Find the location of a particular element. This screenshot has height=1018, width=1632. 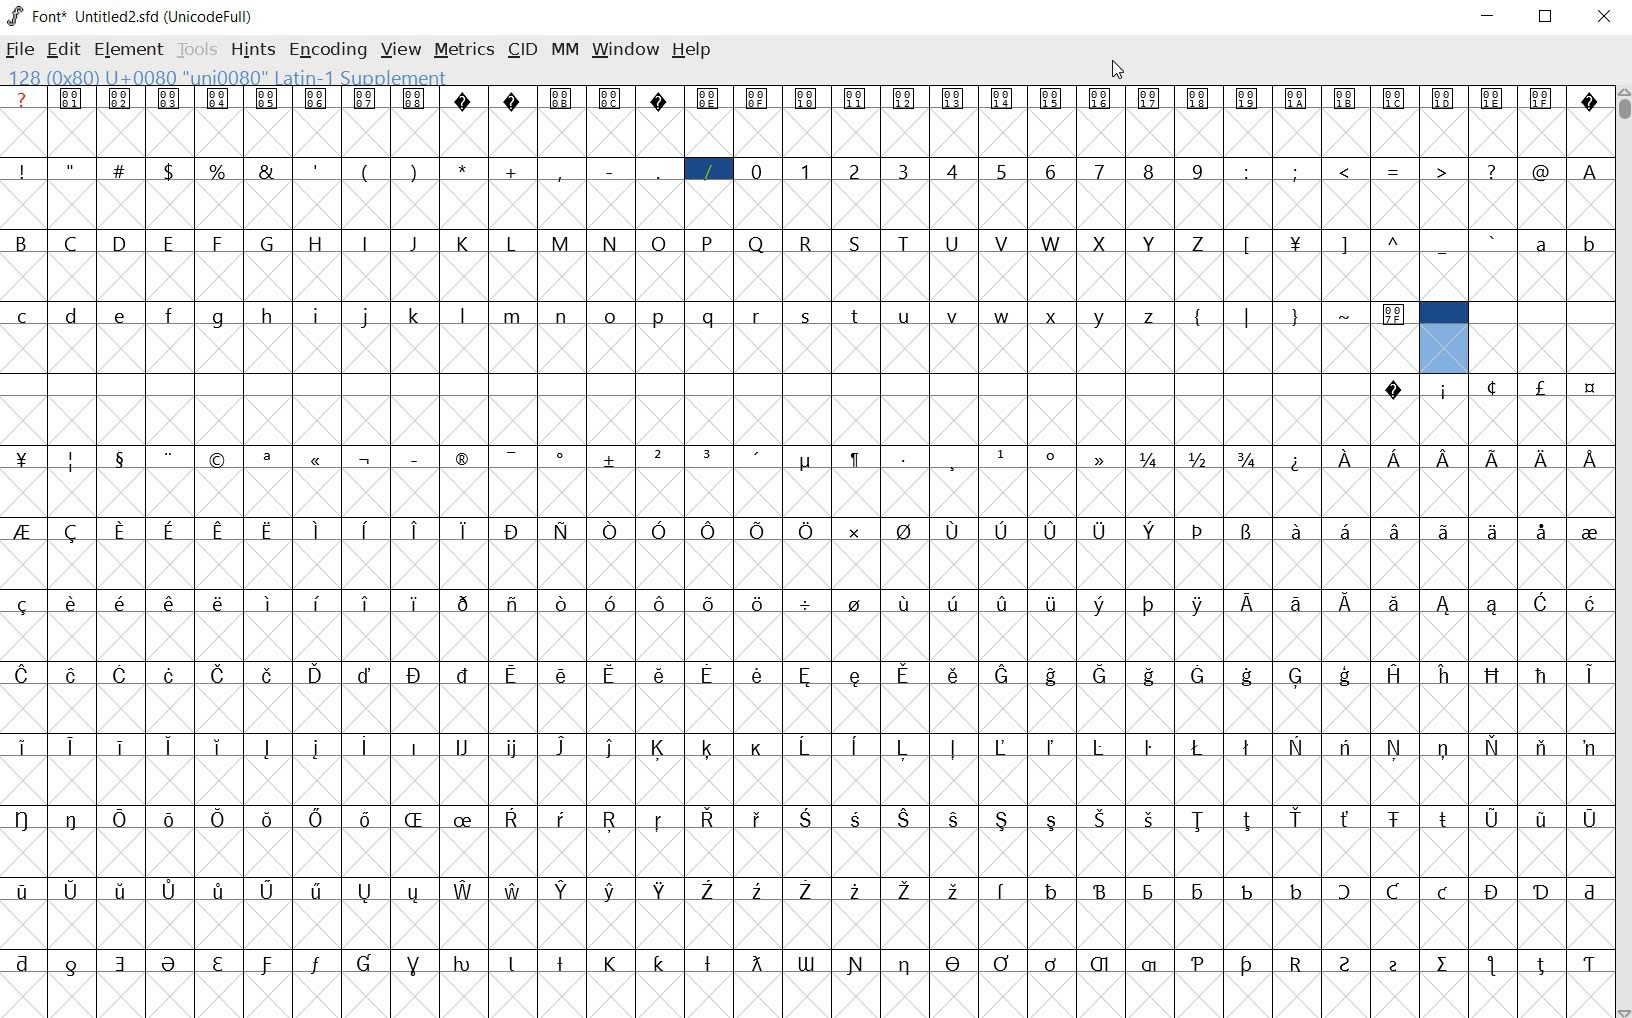

Symbol is located at coordinates (171, 99).